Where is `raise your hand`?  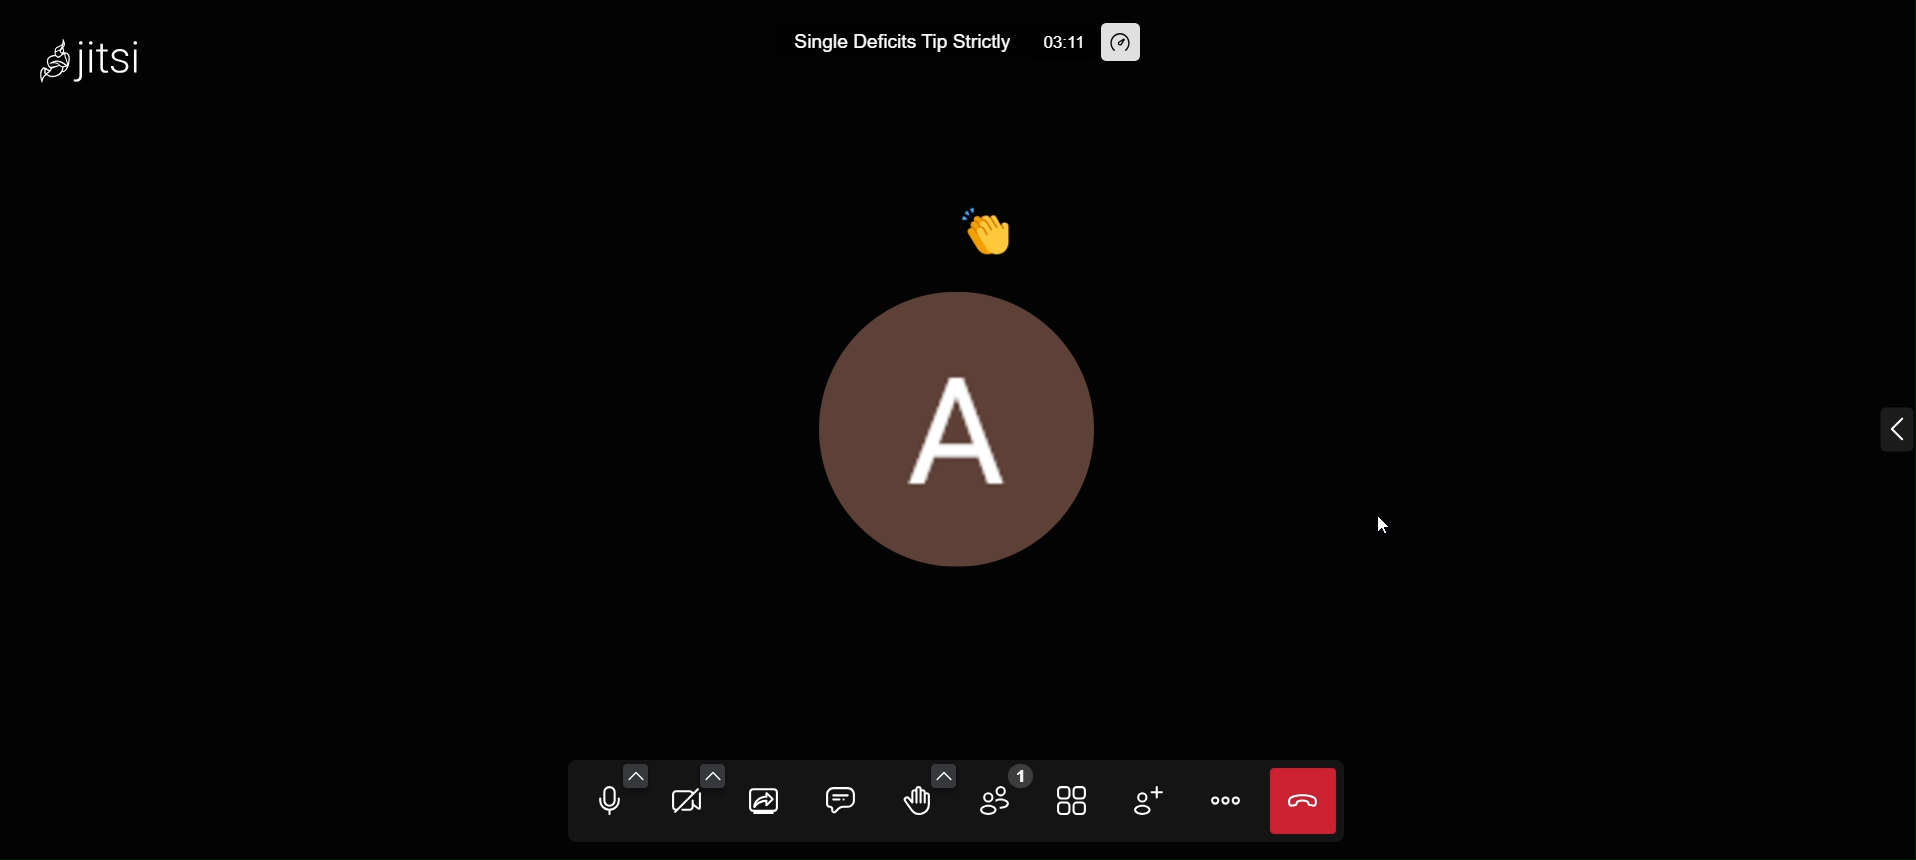
raise your hand is located at coordinates (909, 807).